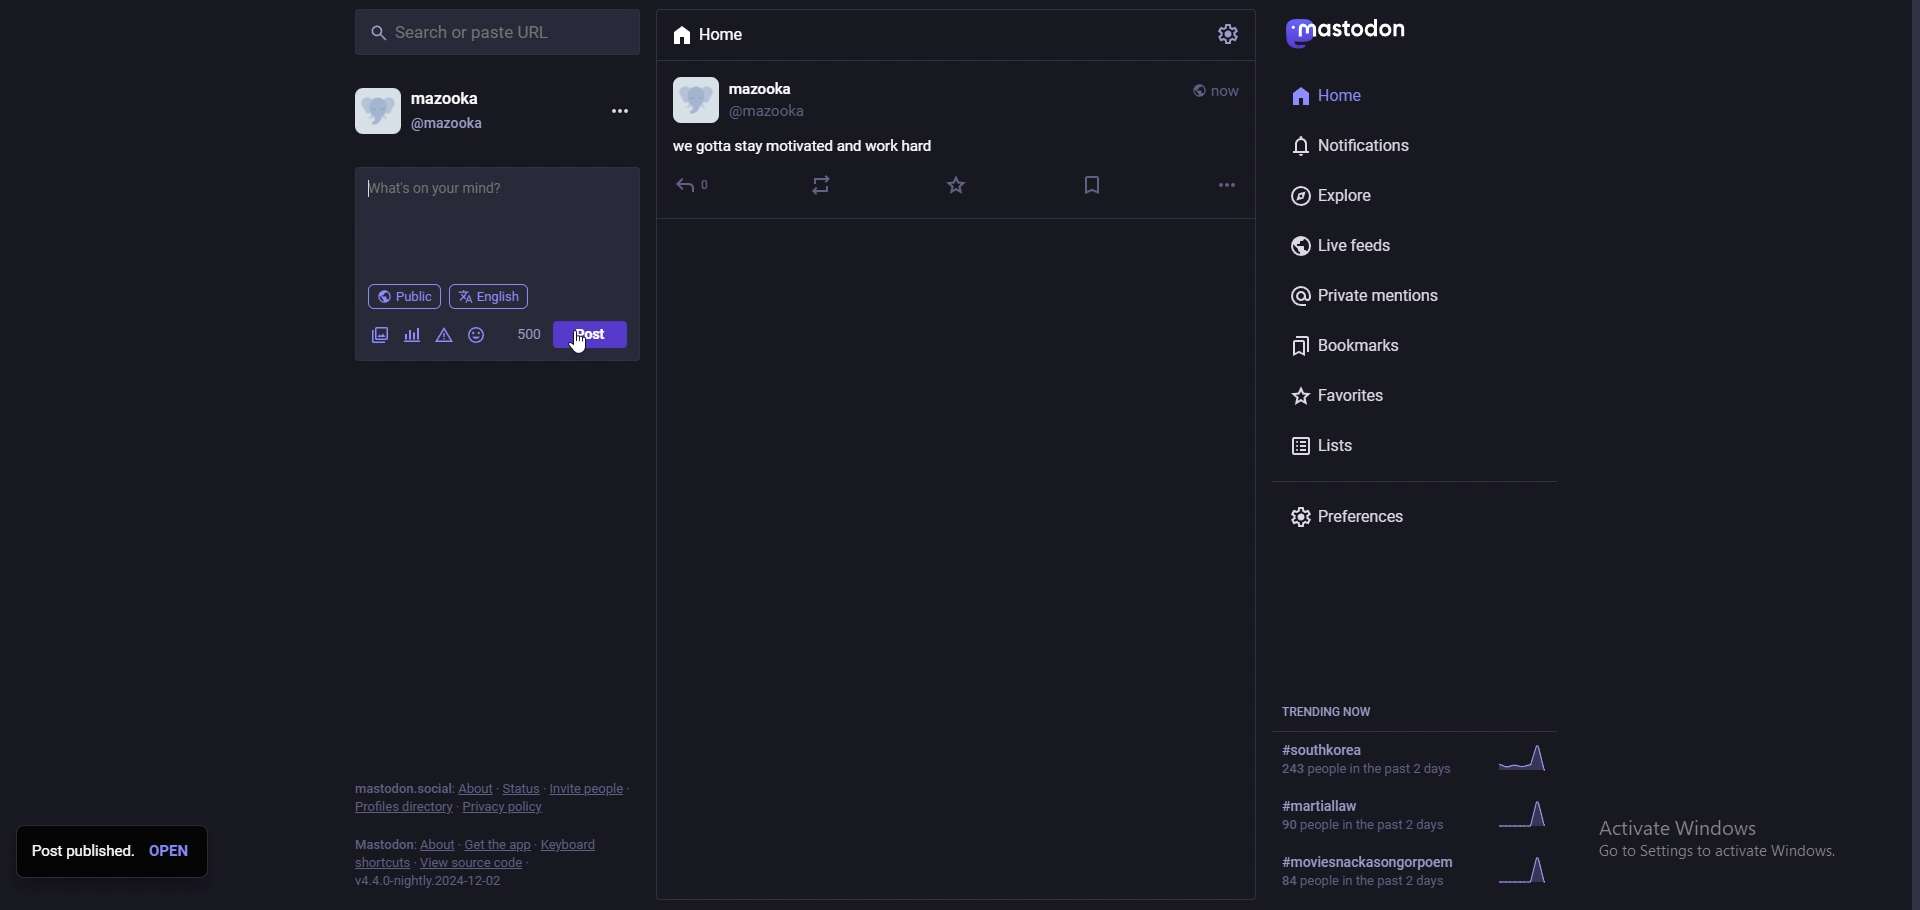 The image size is (1920, 910). I want to click on trending now, so click(1334, 712).